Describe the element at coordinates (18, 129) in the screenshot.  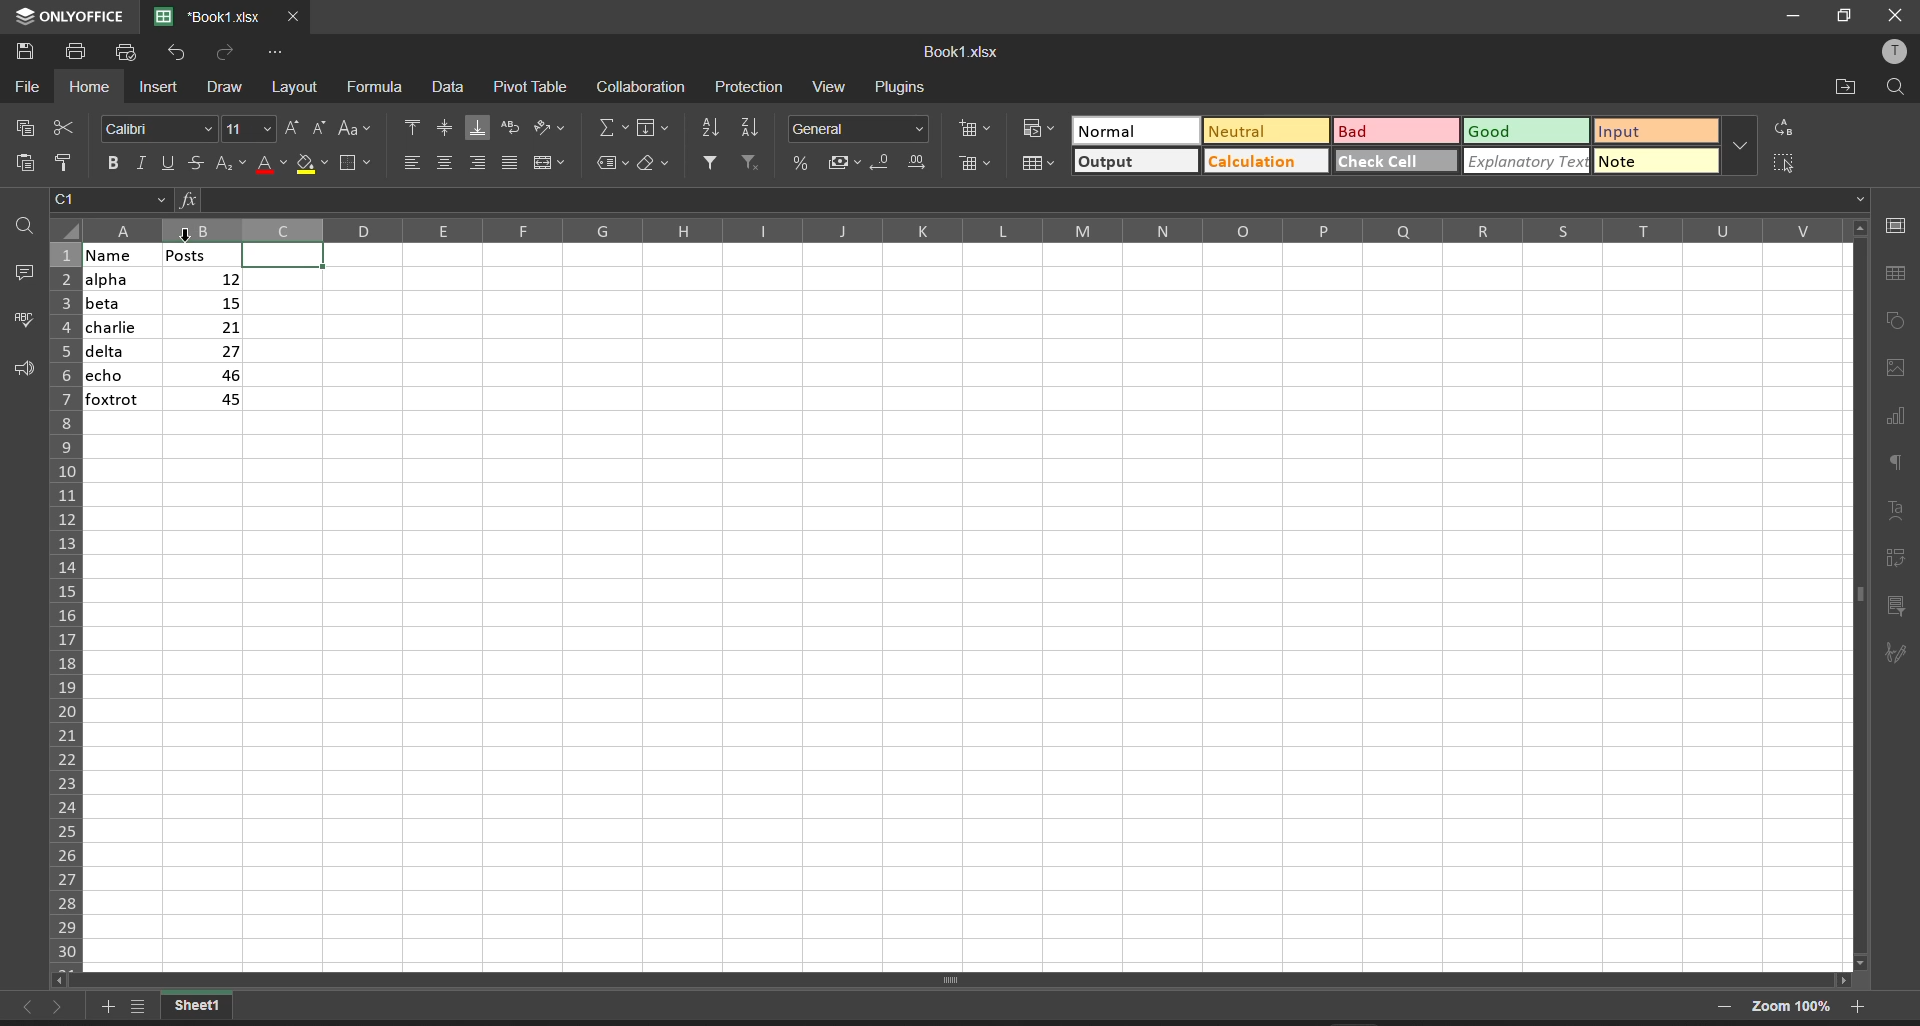
I see `copy` at that location.